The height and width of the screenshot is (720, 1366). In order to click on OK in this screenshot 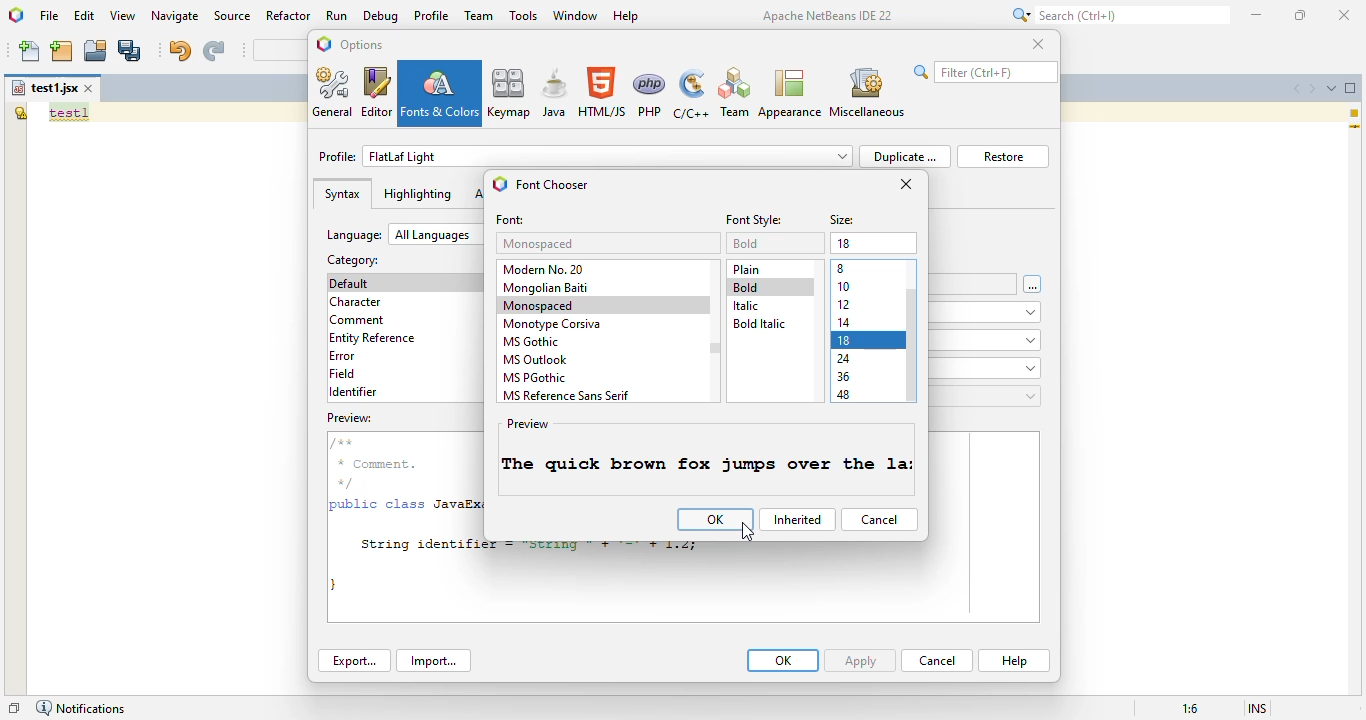, I will do `click(783, 660)`.